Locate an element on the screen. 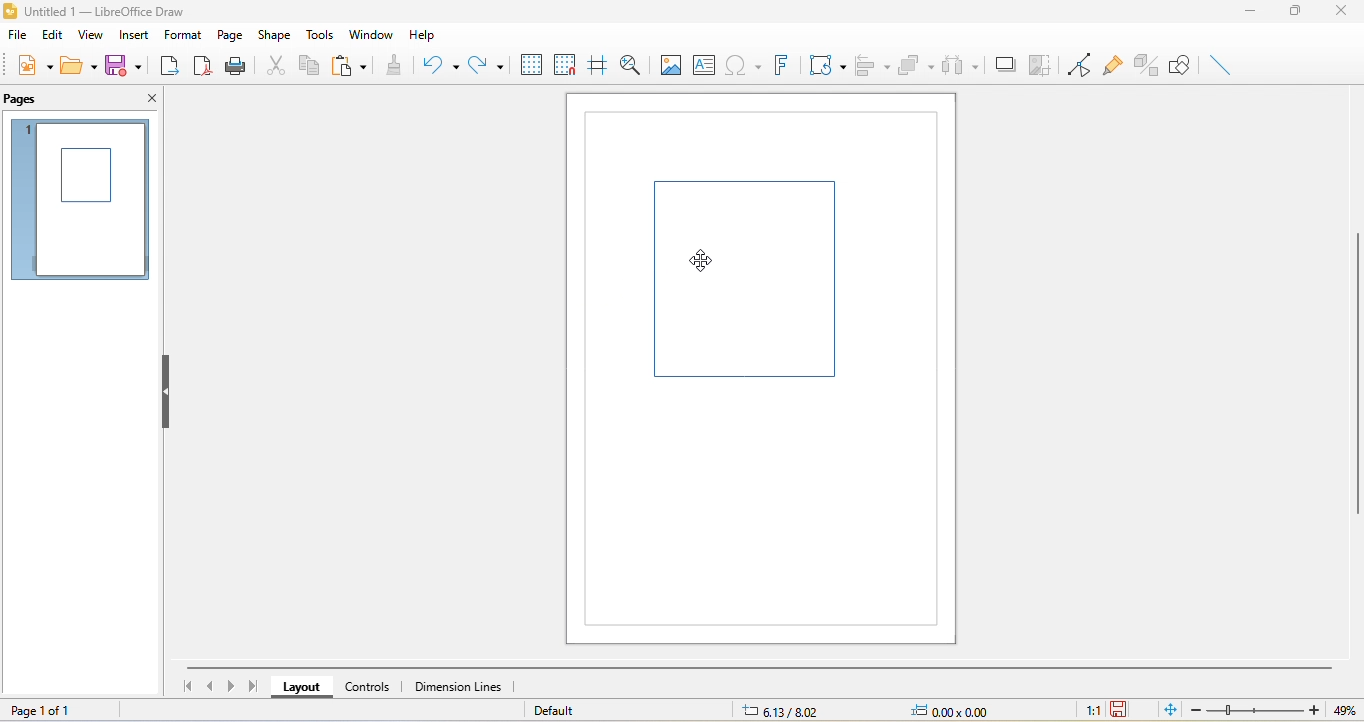  format is located at coordinates (181, 32).